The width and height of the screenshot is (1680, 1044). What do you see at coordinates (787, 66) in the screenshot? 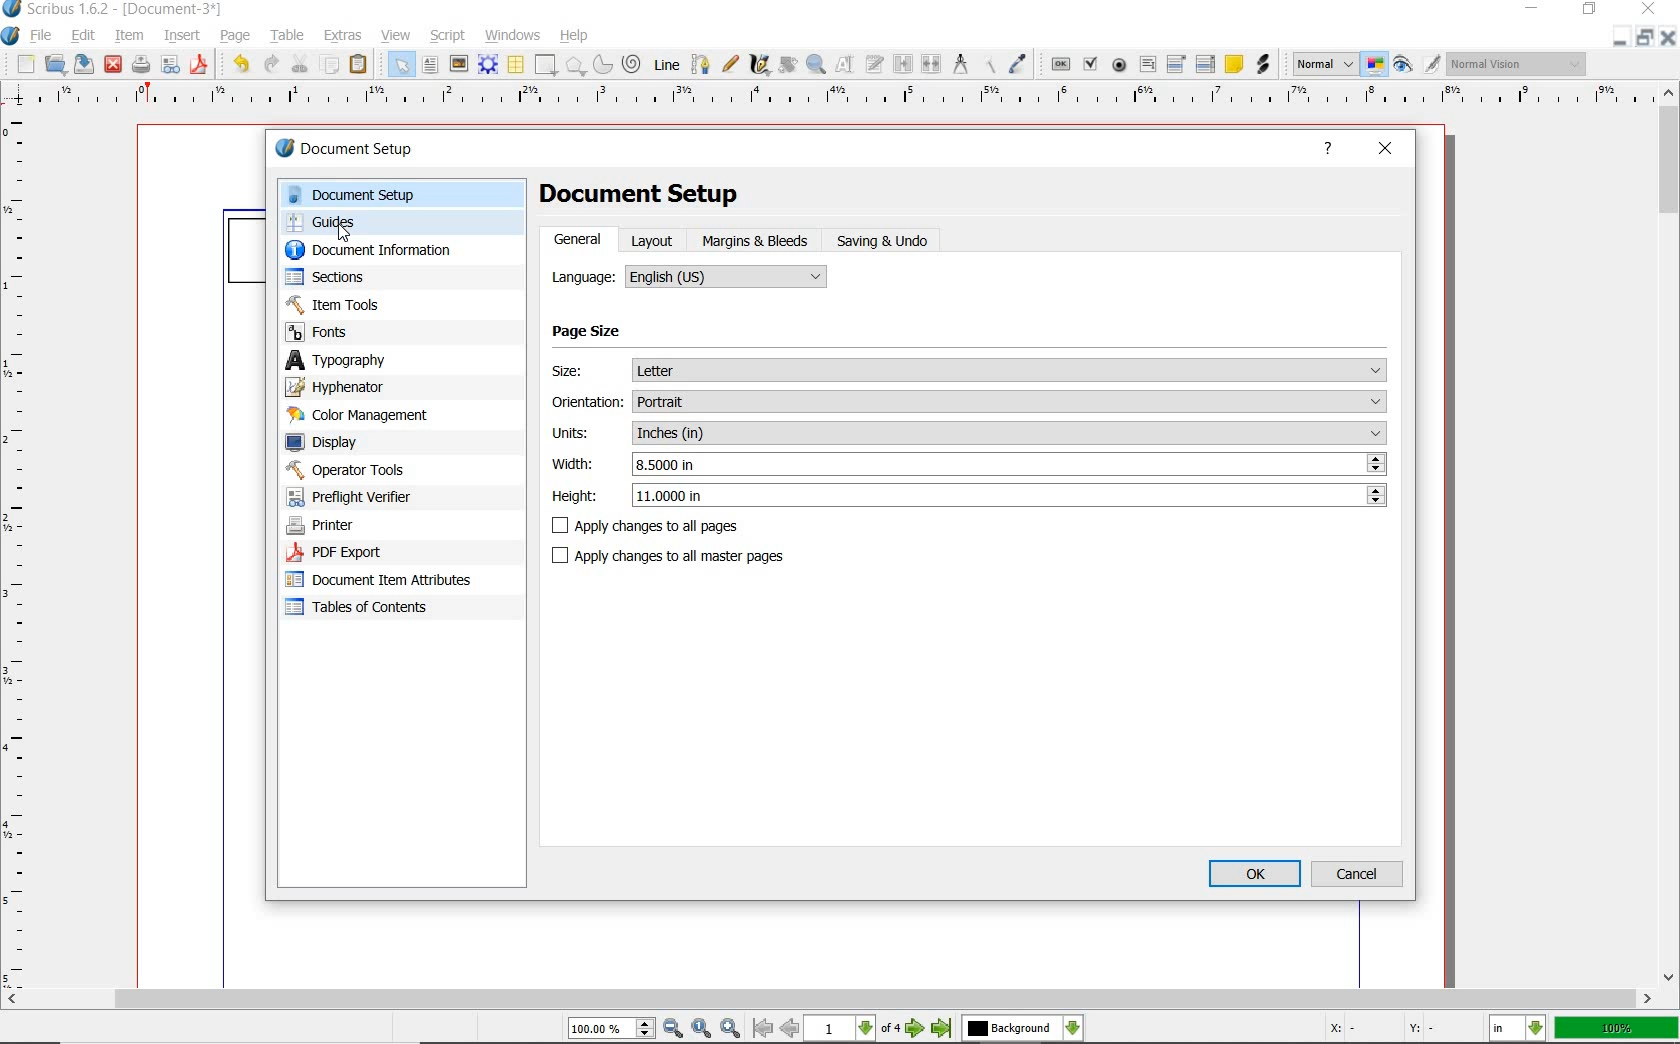
I see `rotate item` at bounding box center [787, 66].